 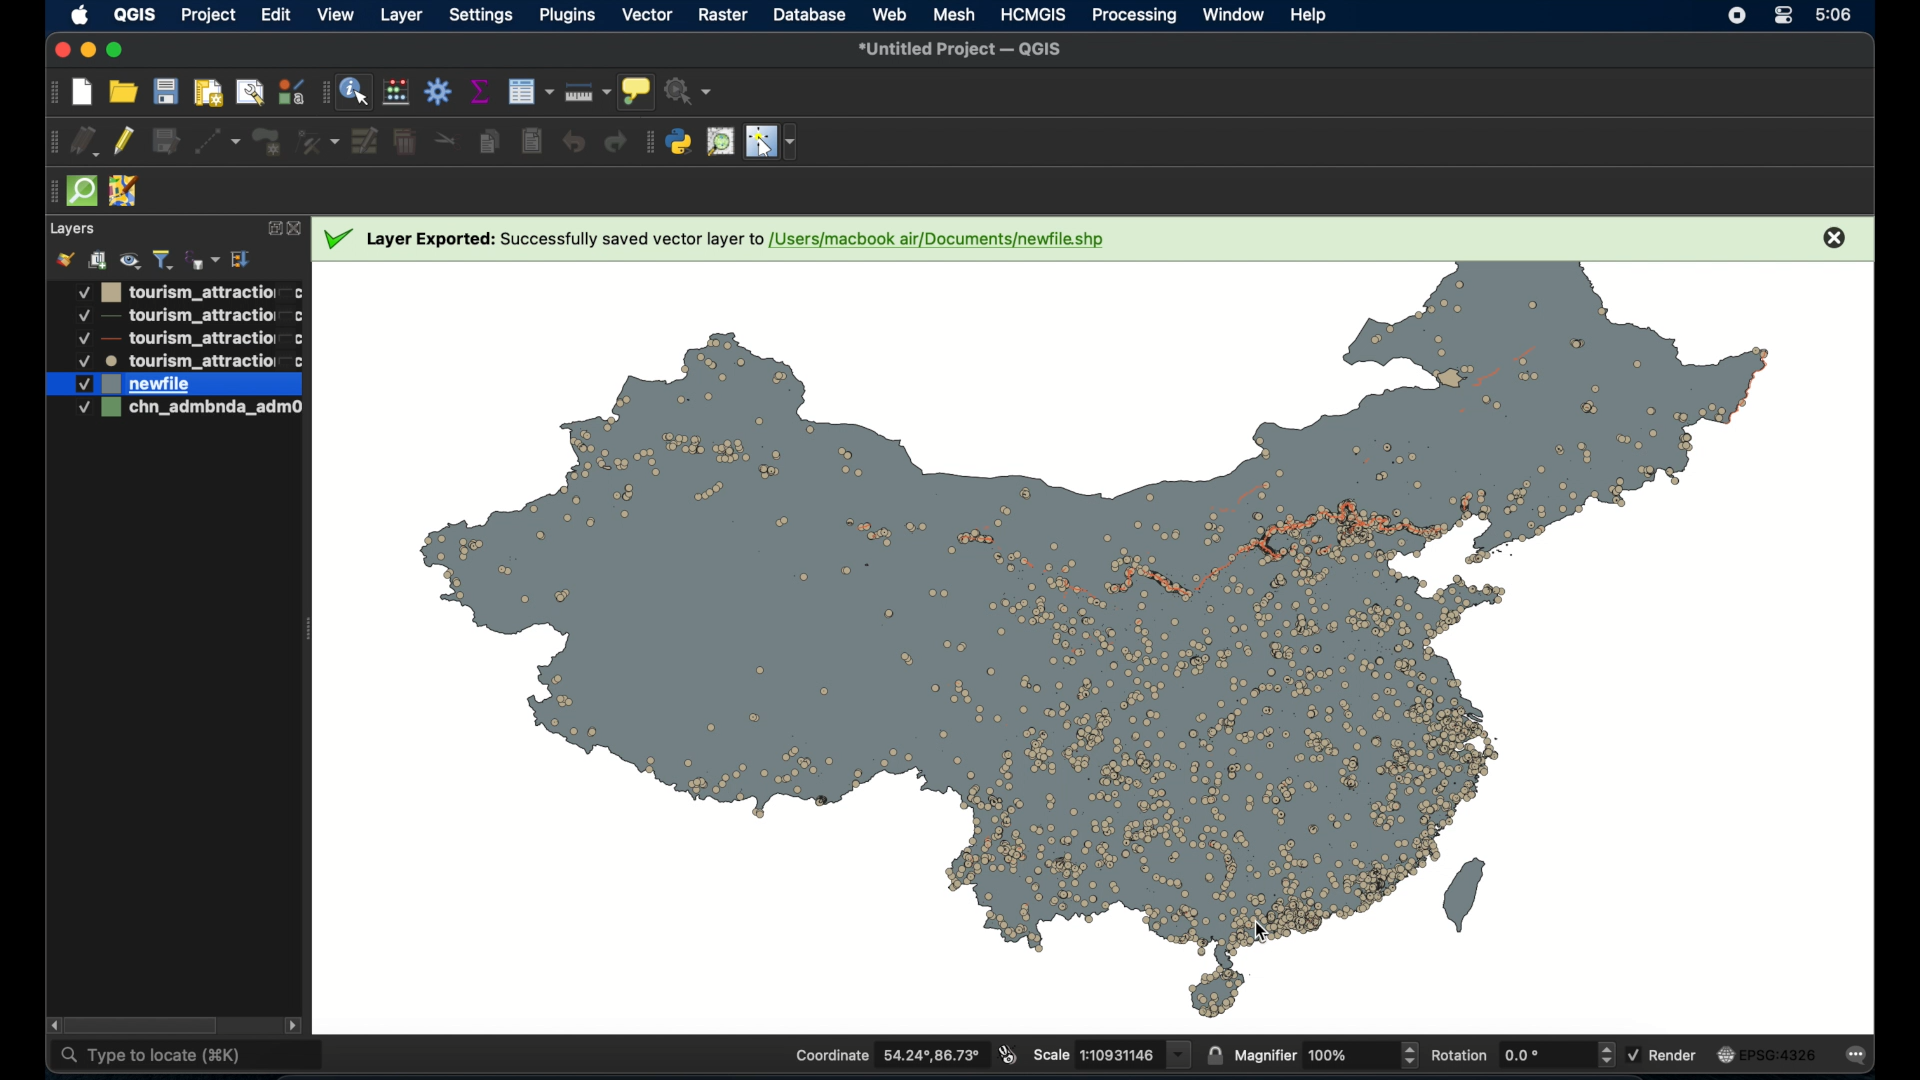 What do you see at coordinates (123, 90) in the screenshot?
I see `open project` at bounding box center [123, 90].